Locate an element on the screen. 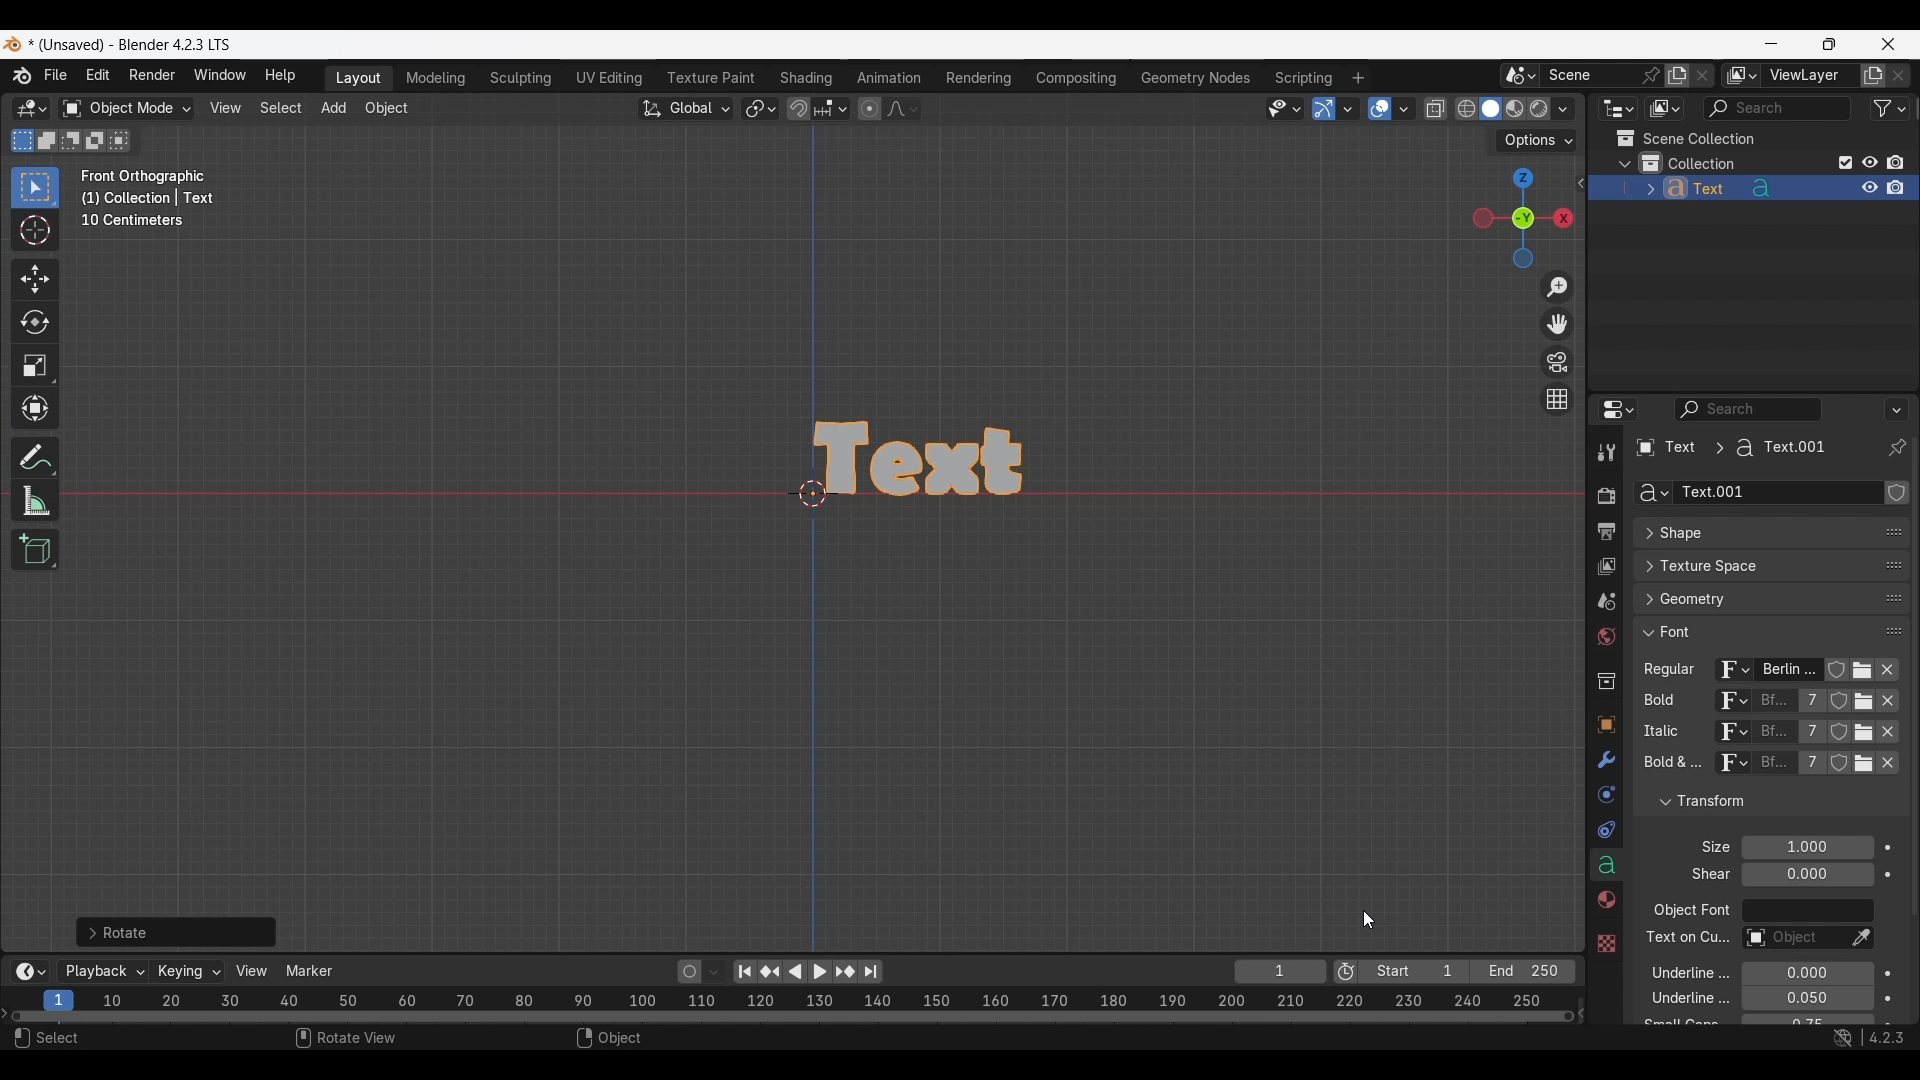 This screenshot has height=1080, width=1920. Display filter is located at coordinates (1777, 108).